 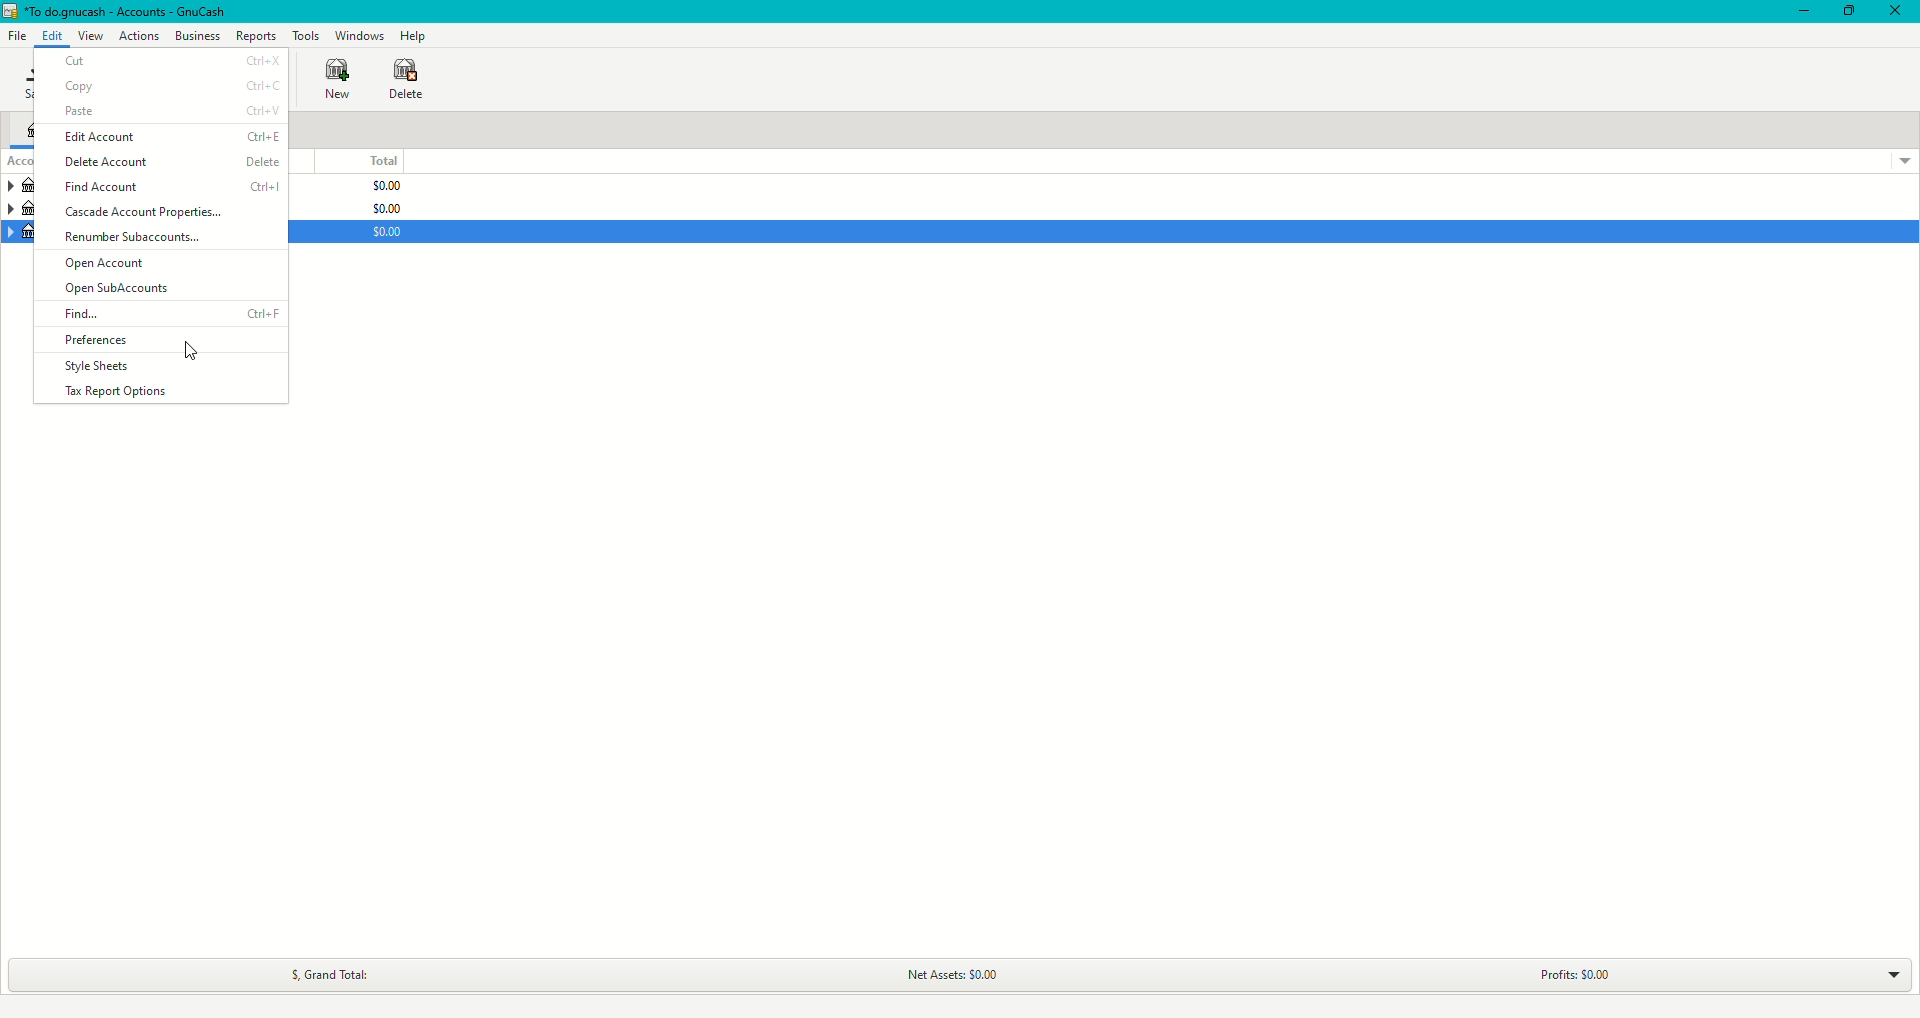 I want to click on Cascade Account , so click(x=144, y=214).